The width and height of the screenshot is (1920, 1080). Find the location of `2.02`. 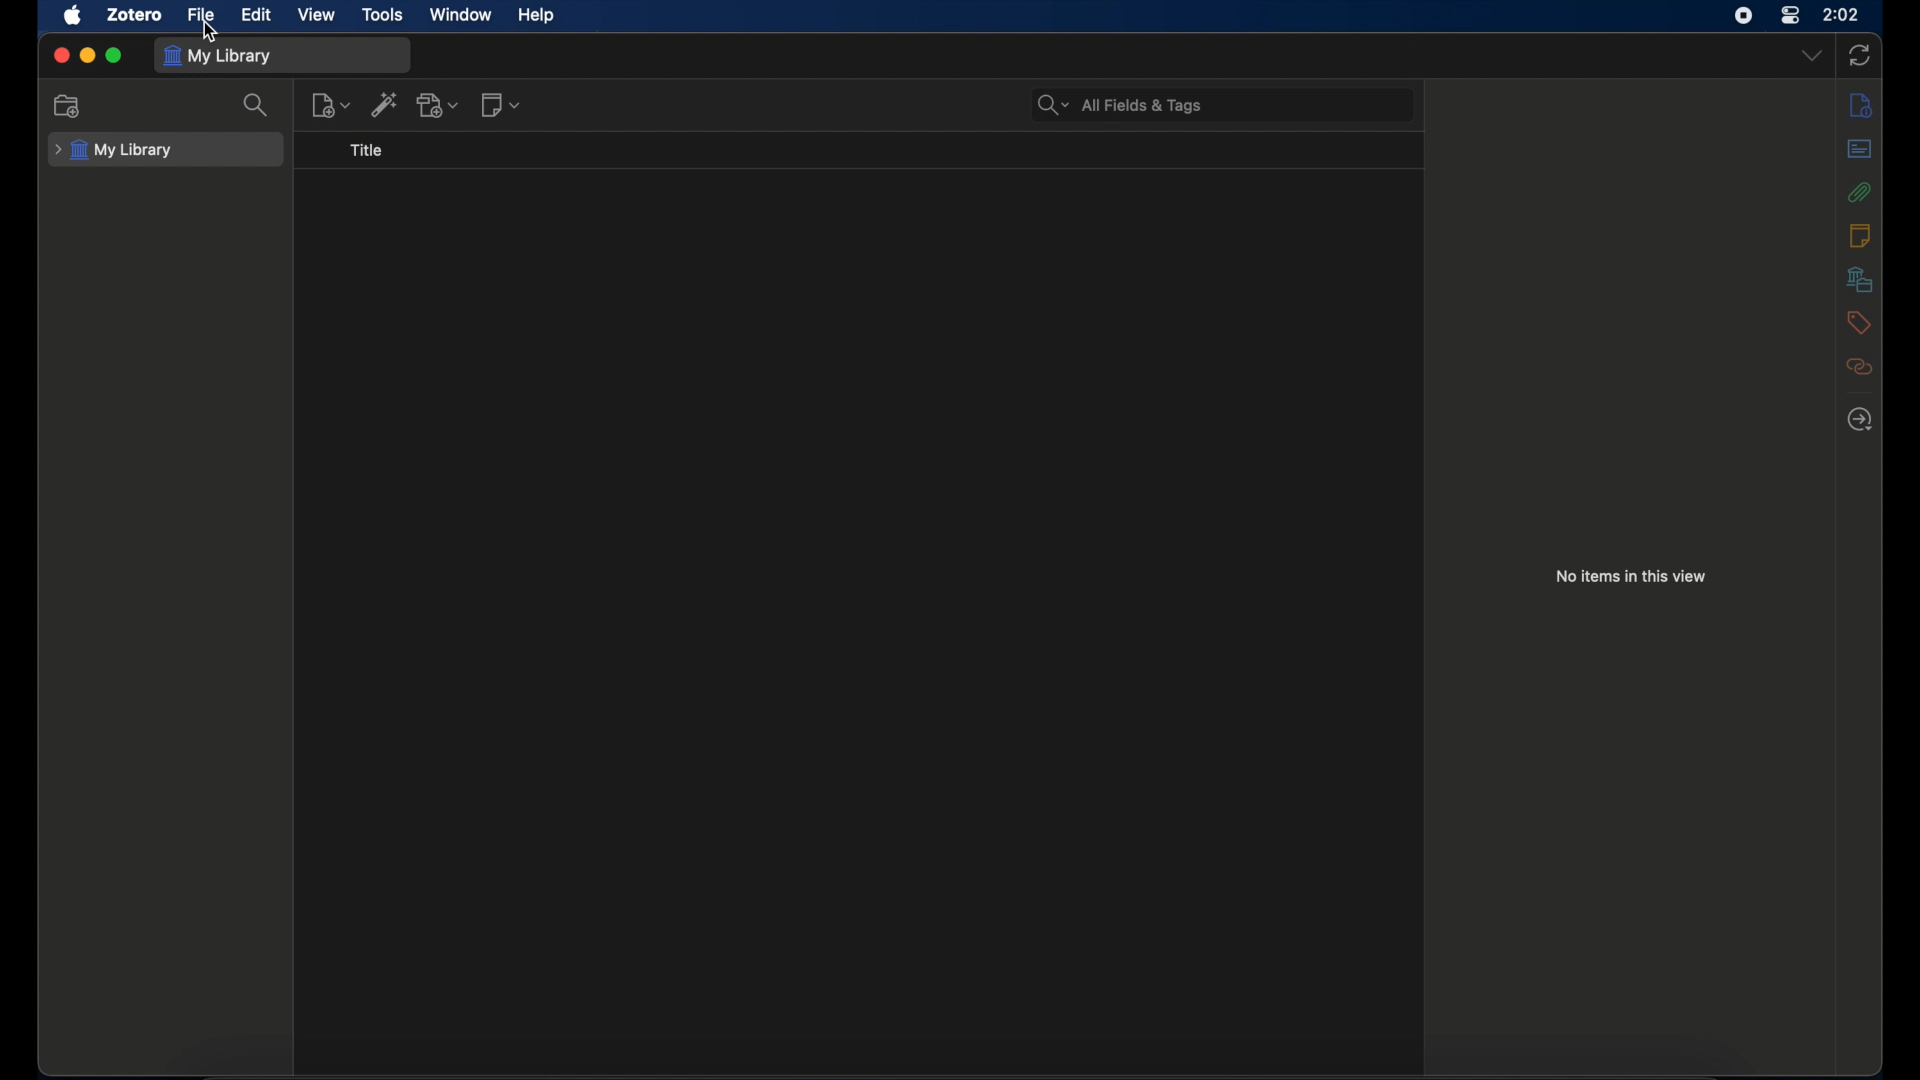

2.02 is located at coordinates (1842, 13).